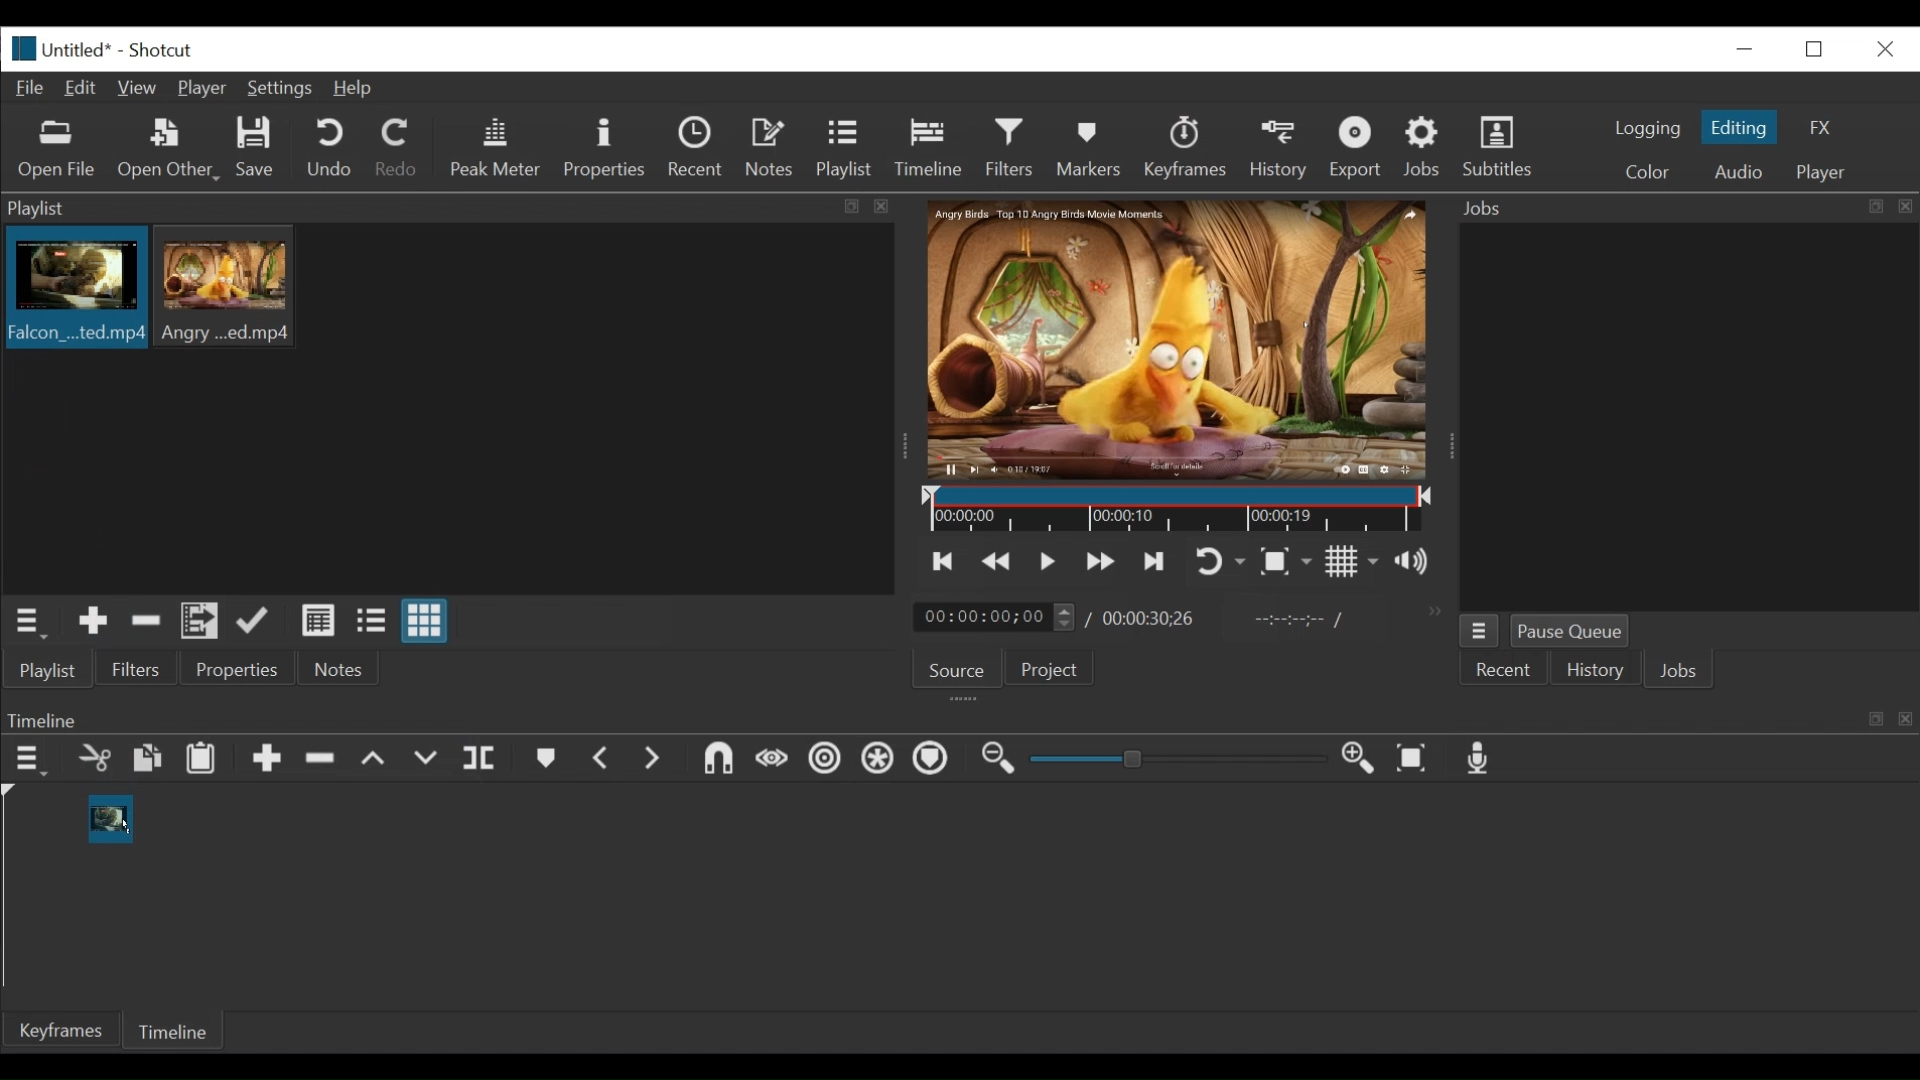  I want to click on play forward quickly, so click(1103, 564).